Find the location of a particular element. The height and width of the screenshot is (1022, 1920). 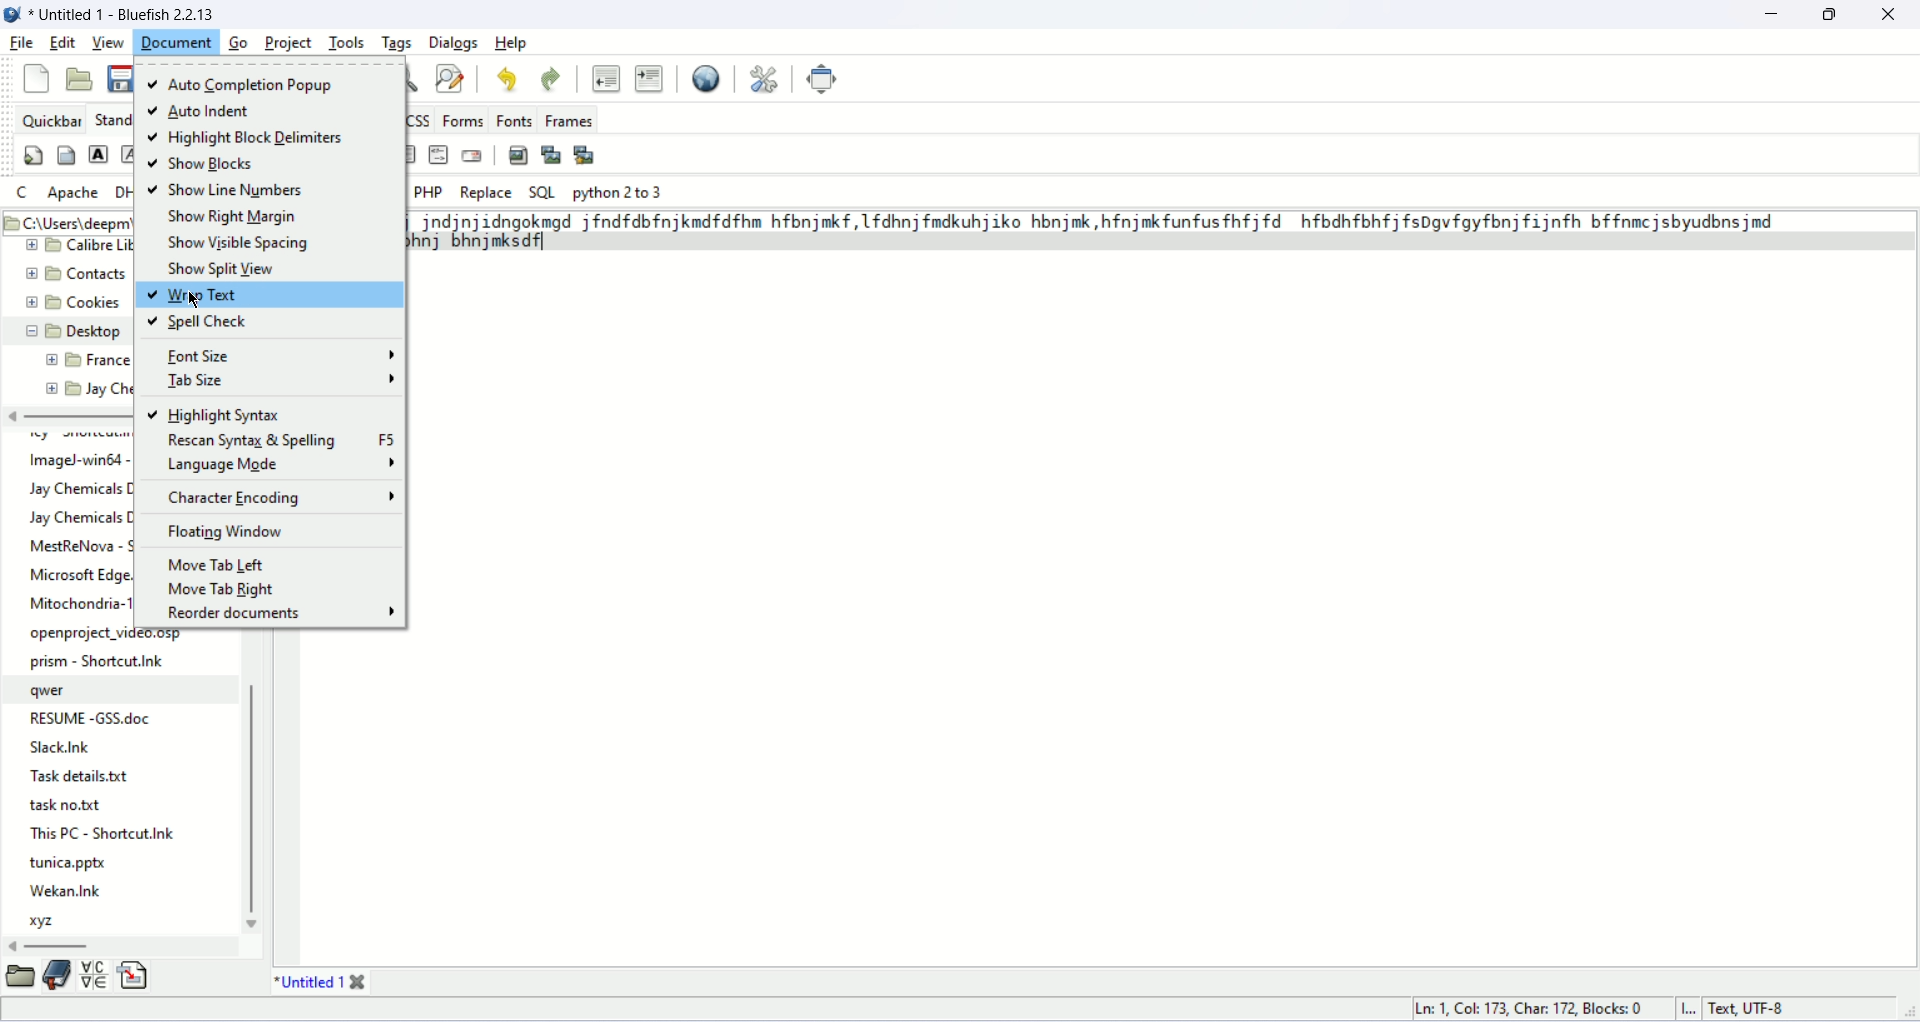

snippet is located at coordinates (133, 973).